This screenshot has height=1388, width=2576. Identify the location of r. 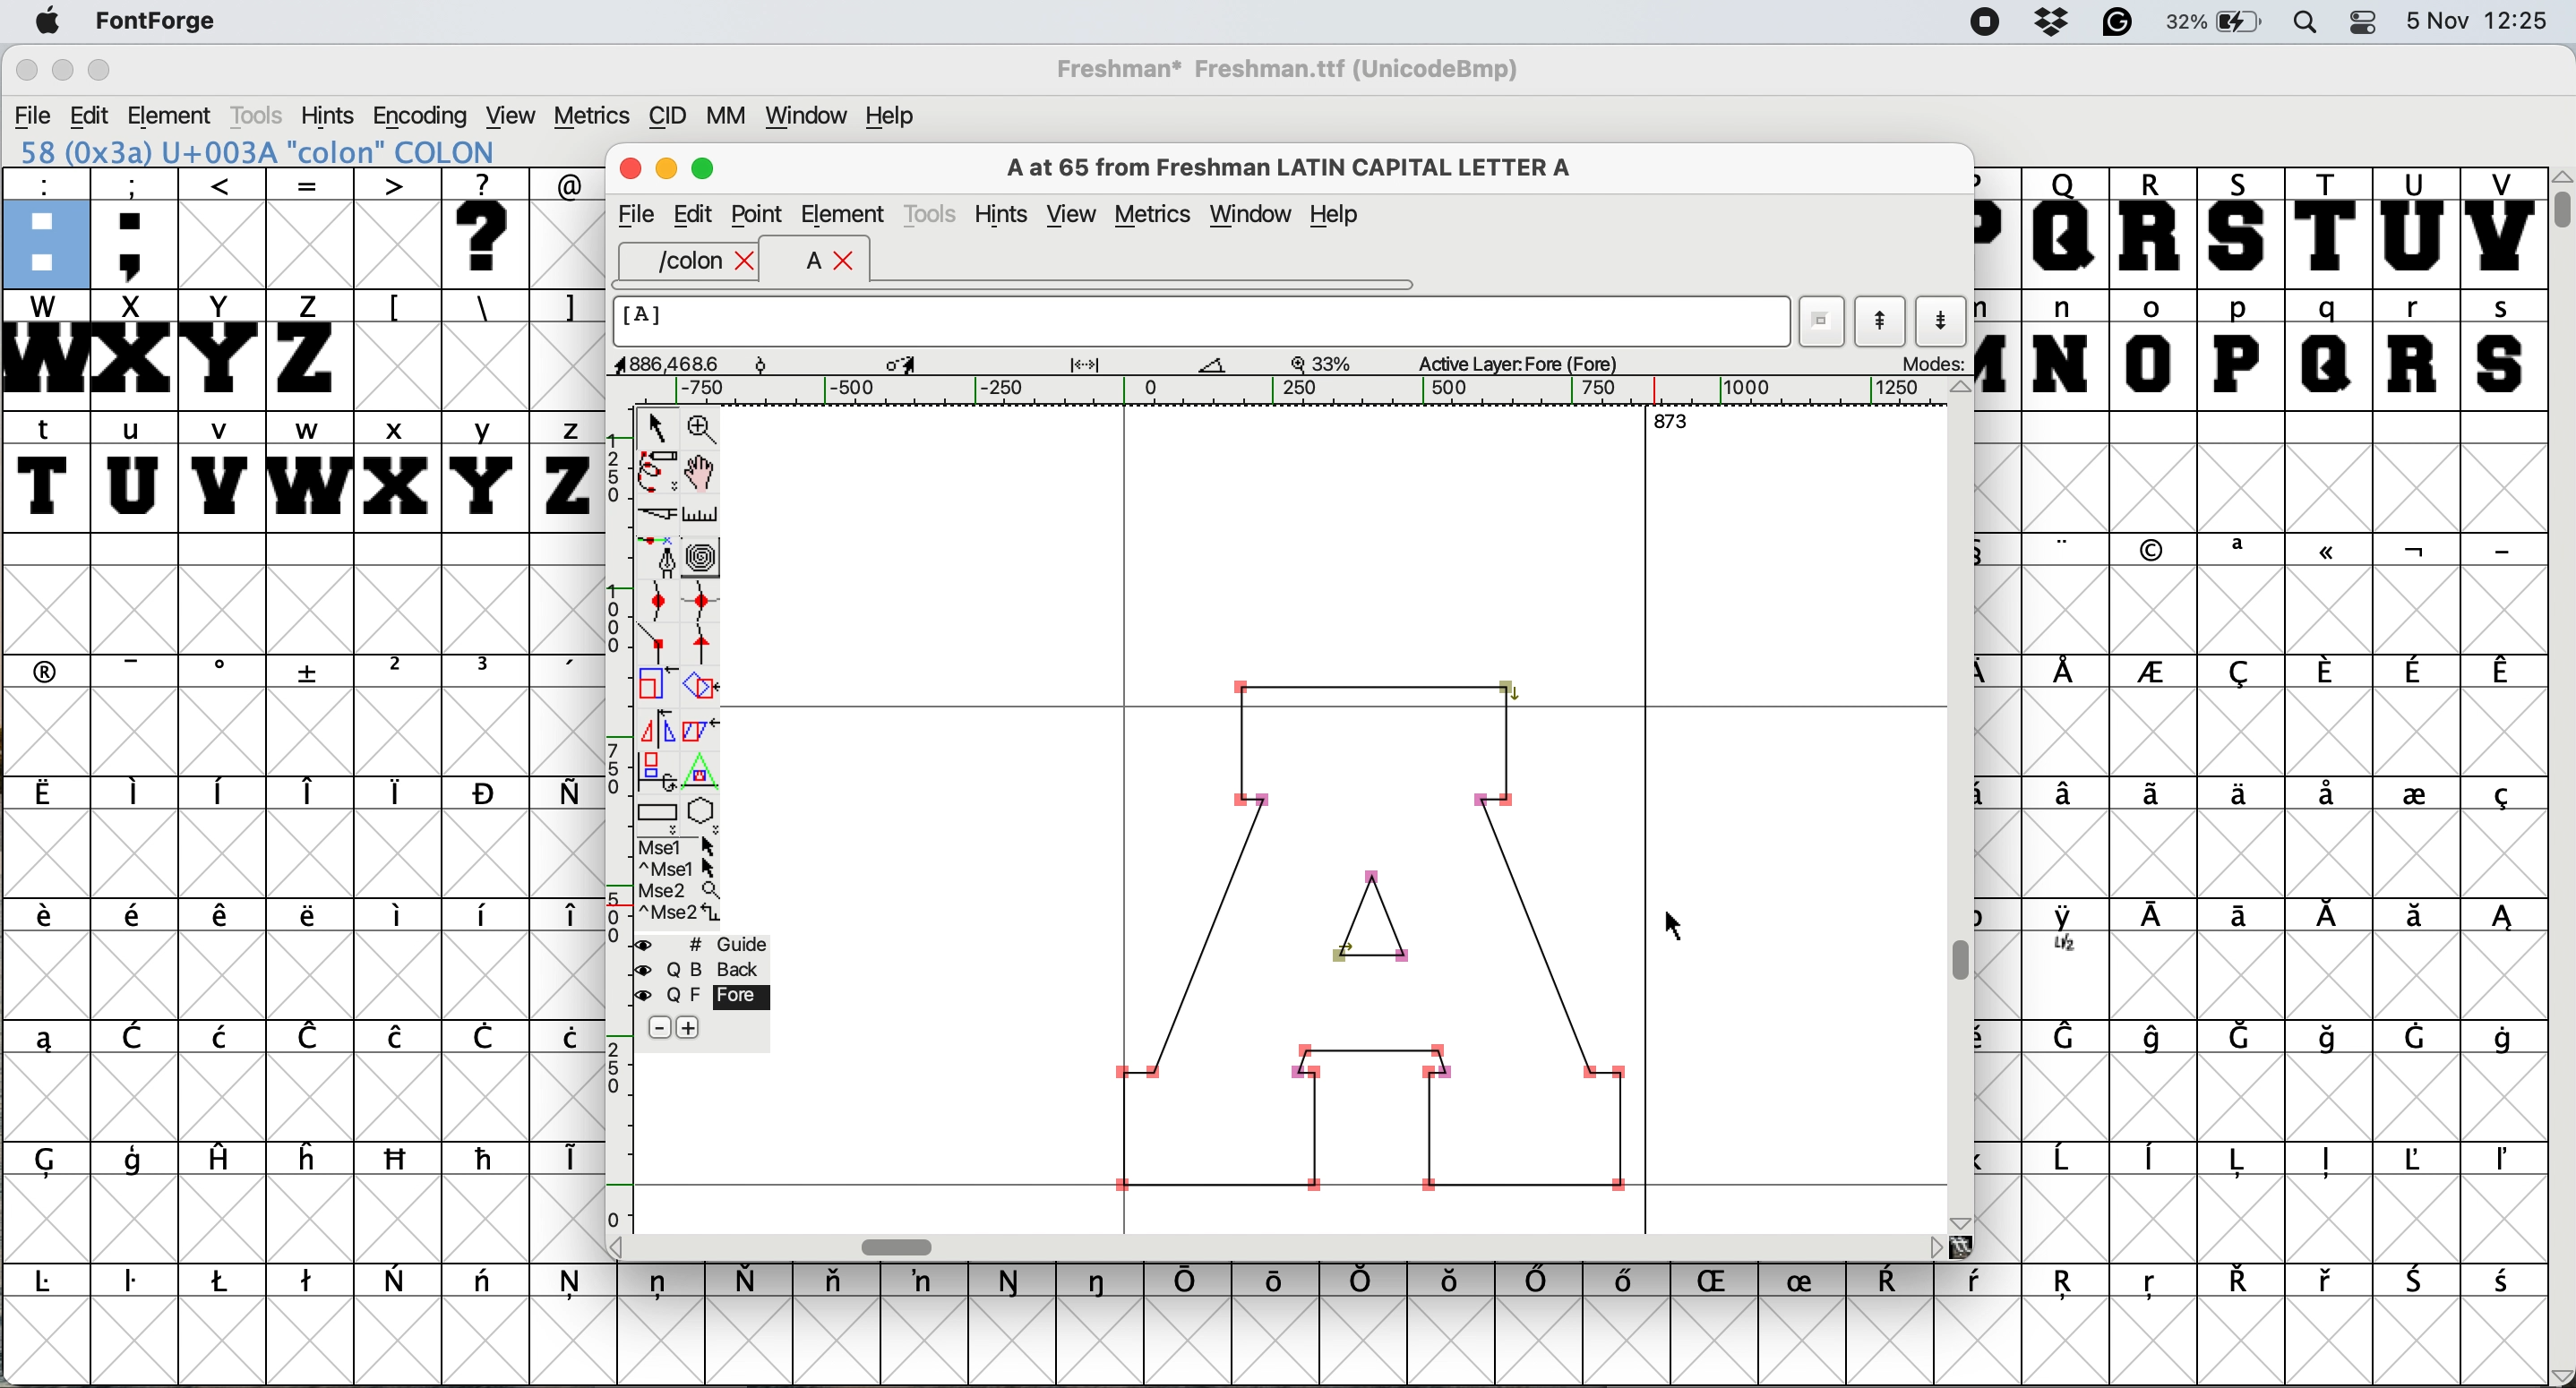
(2417, 350).